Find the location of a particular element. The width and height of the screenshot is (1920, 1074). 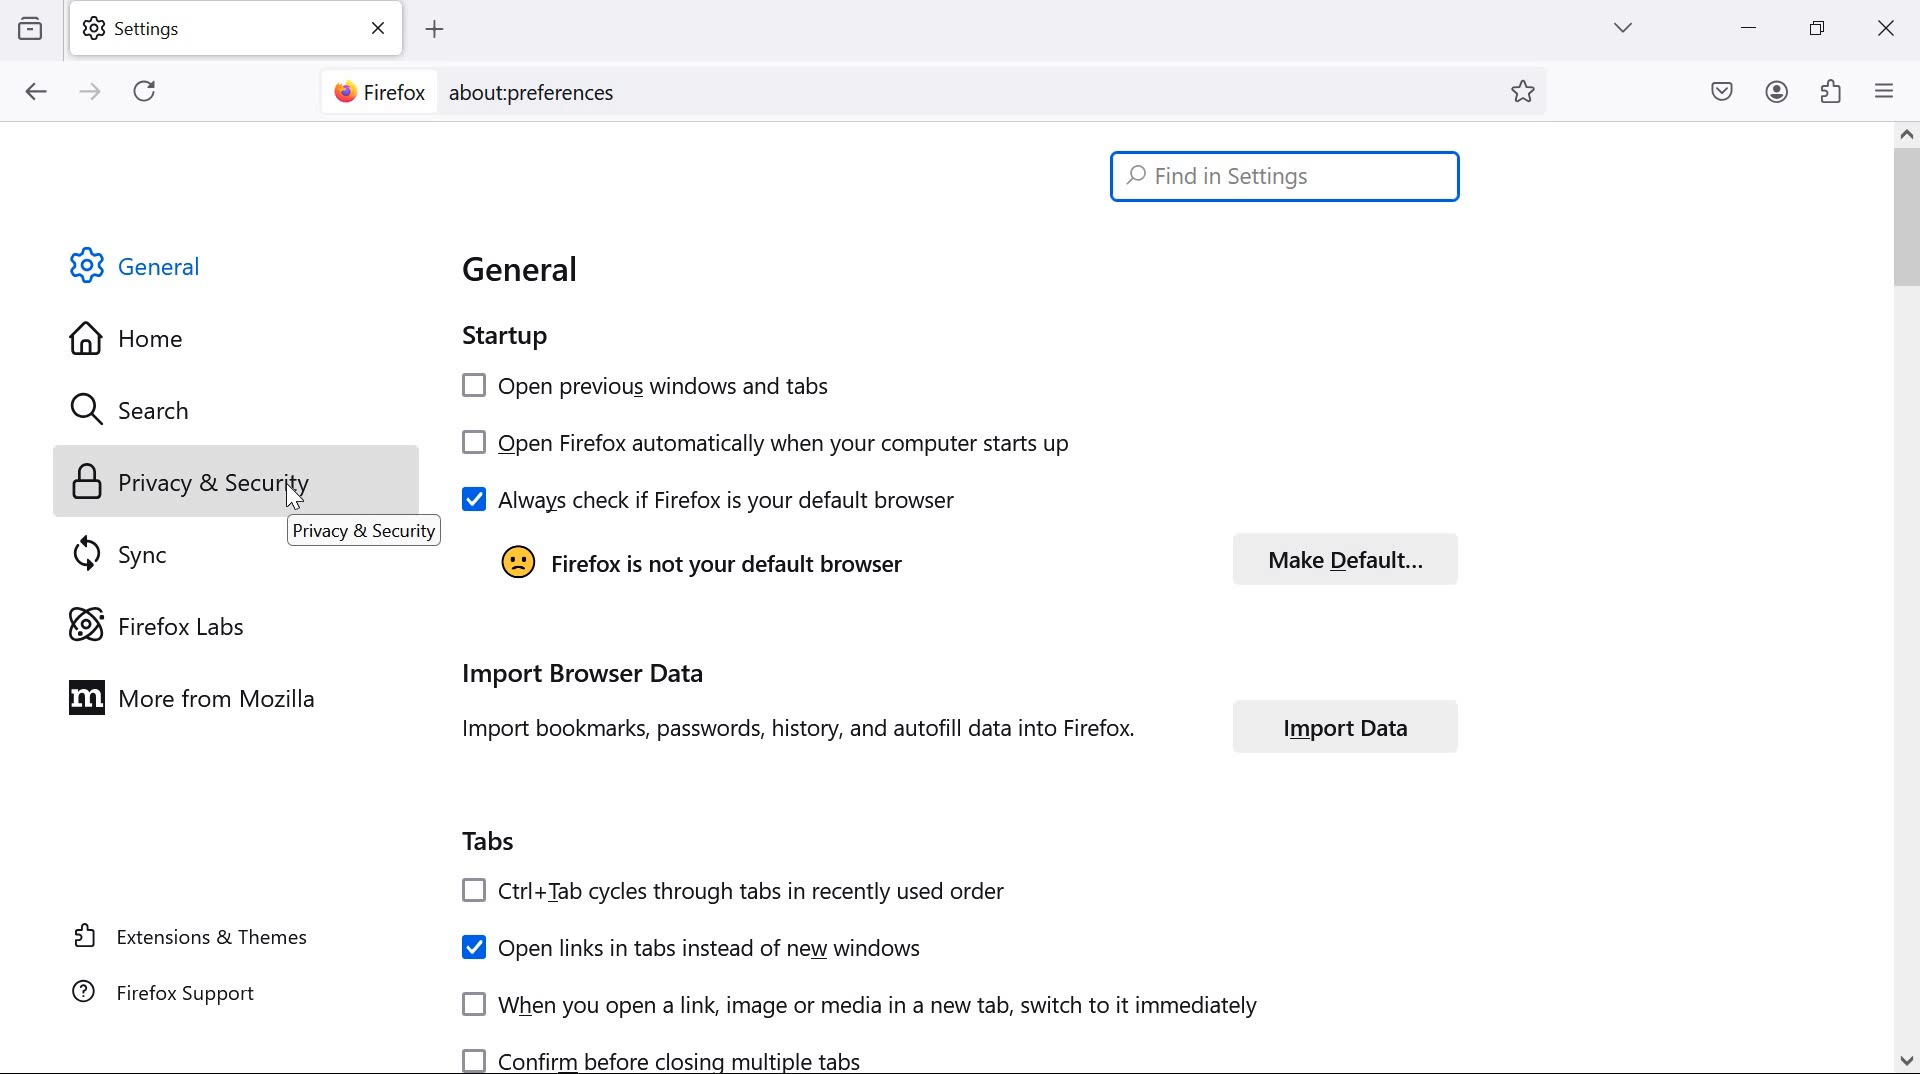

Find in settings is located at coordinates (1290, 176).